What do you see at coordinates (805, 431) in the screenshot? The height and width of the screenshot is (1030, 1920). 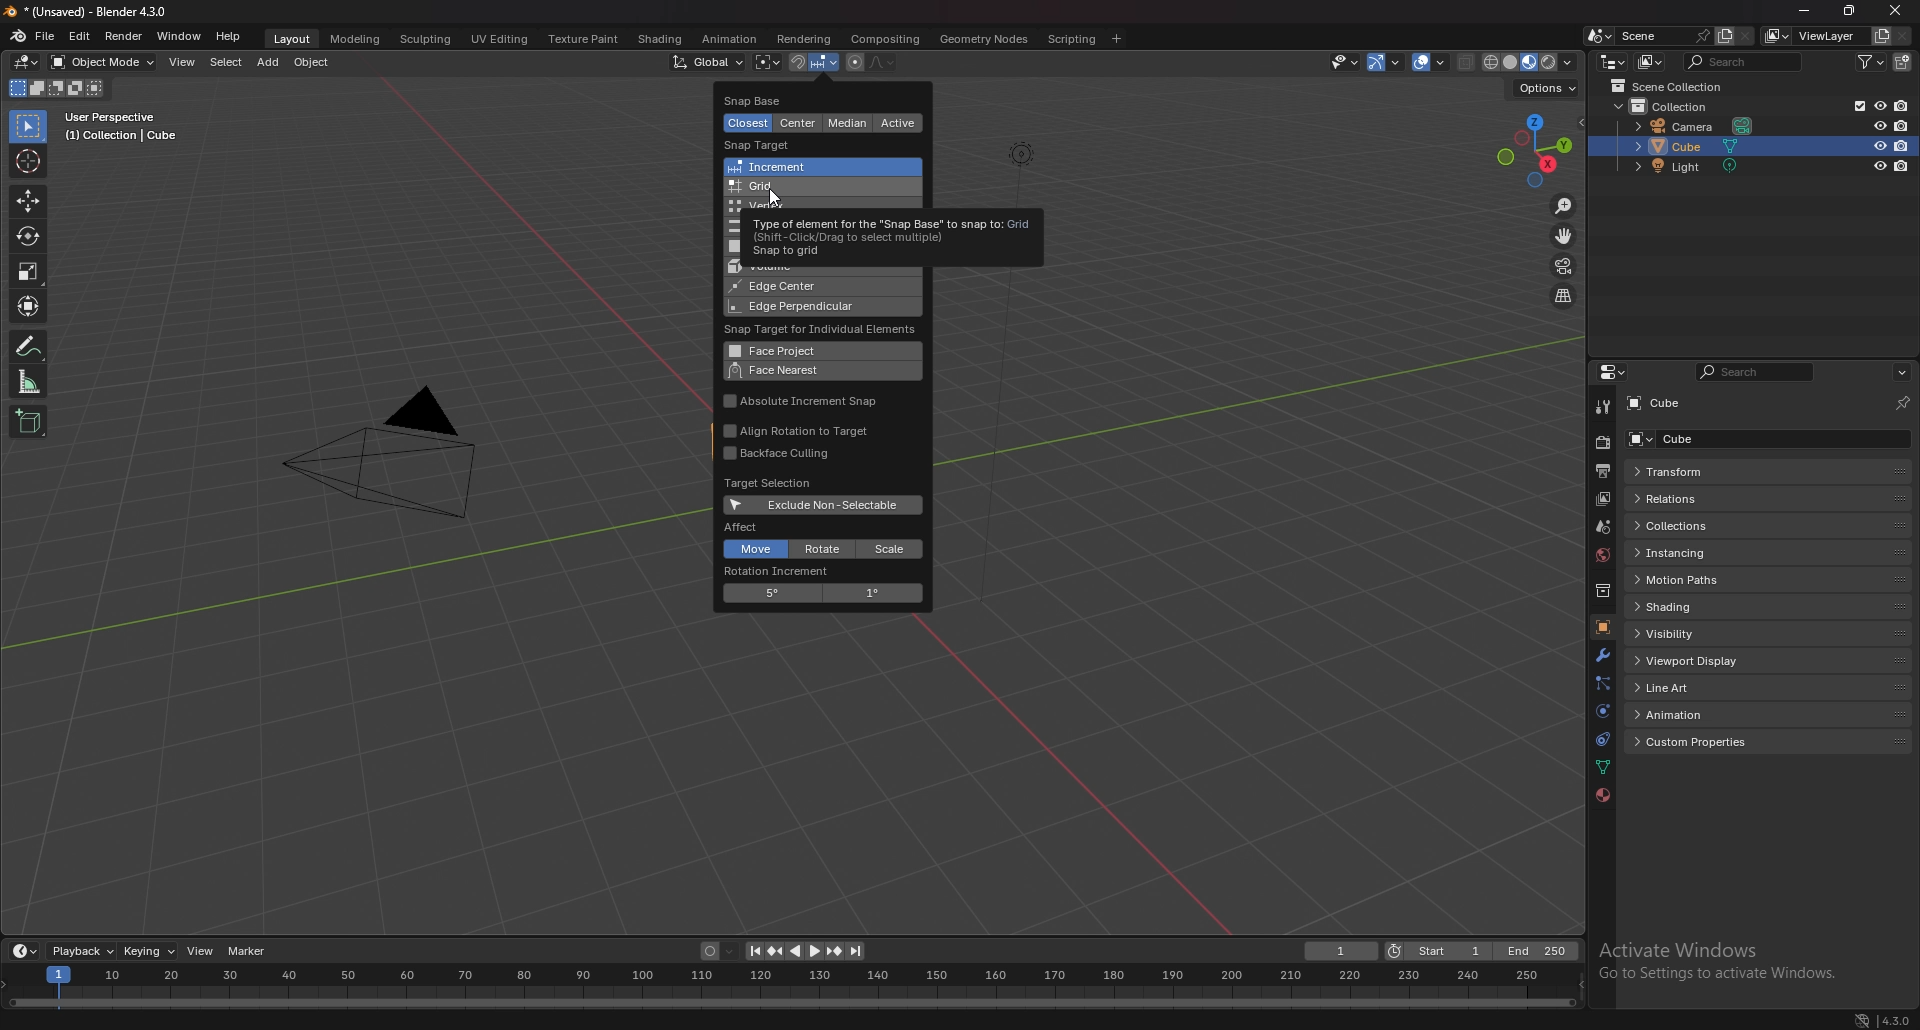 I see `align rotation` at bounding box center [805, 431].